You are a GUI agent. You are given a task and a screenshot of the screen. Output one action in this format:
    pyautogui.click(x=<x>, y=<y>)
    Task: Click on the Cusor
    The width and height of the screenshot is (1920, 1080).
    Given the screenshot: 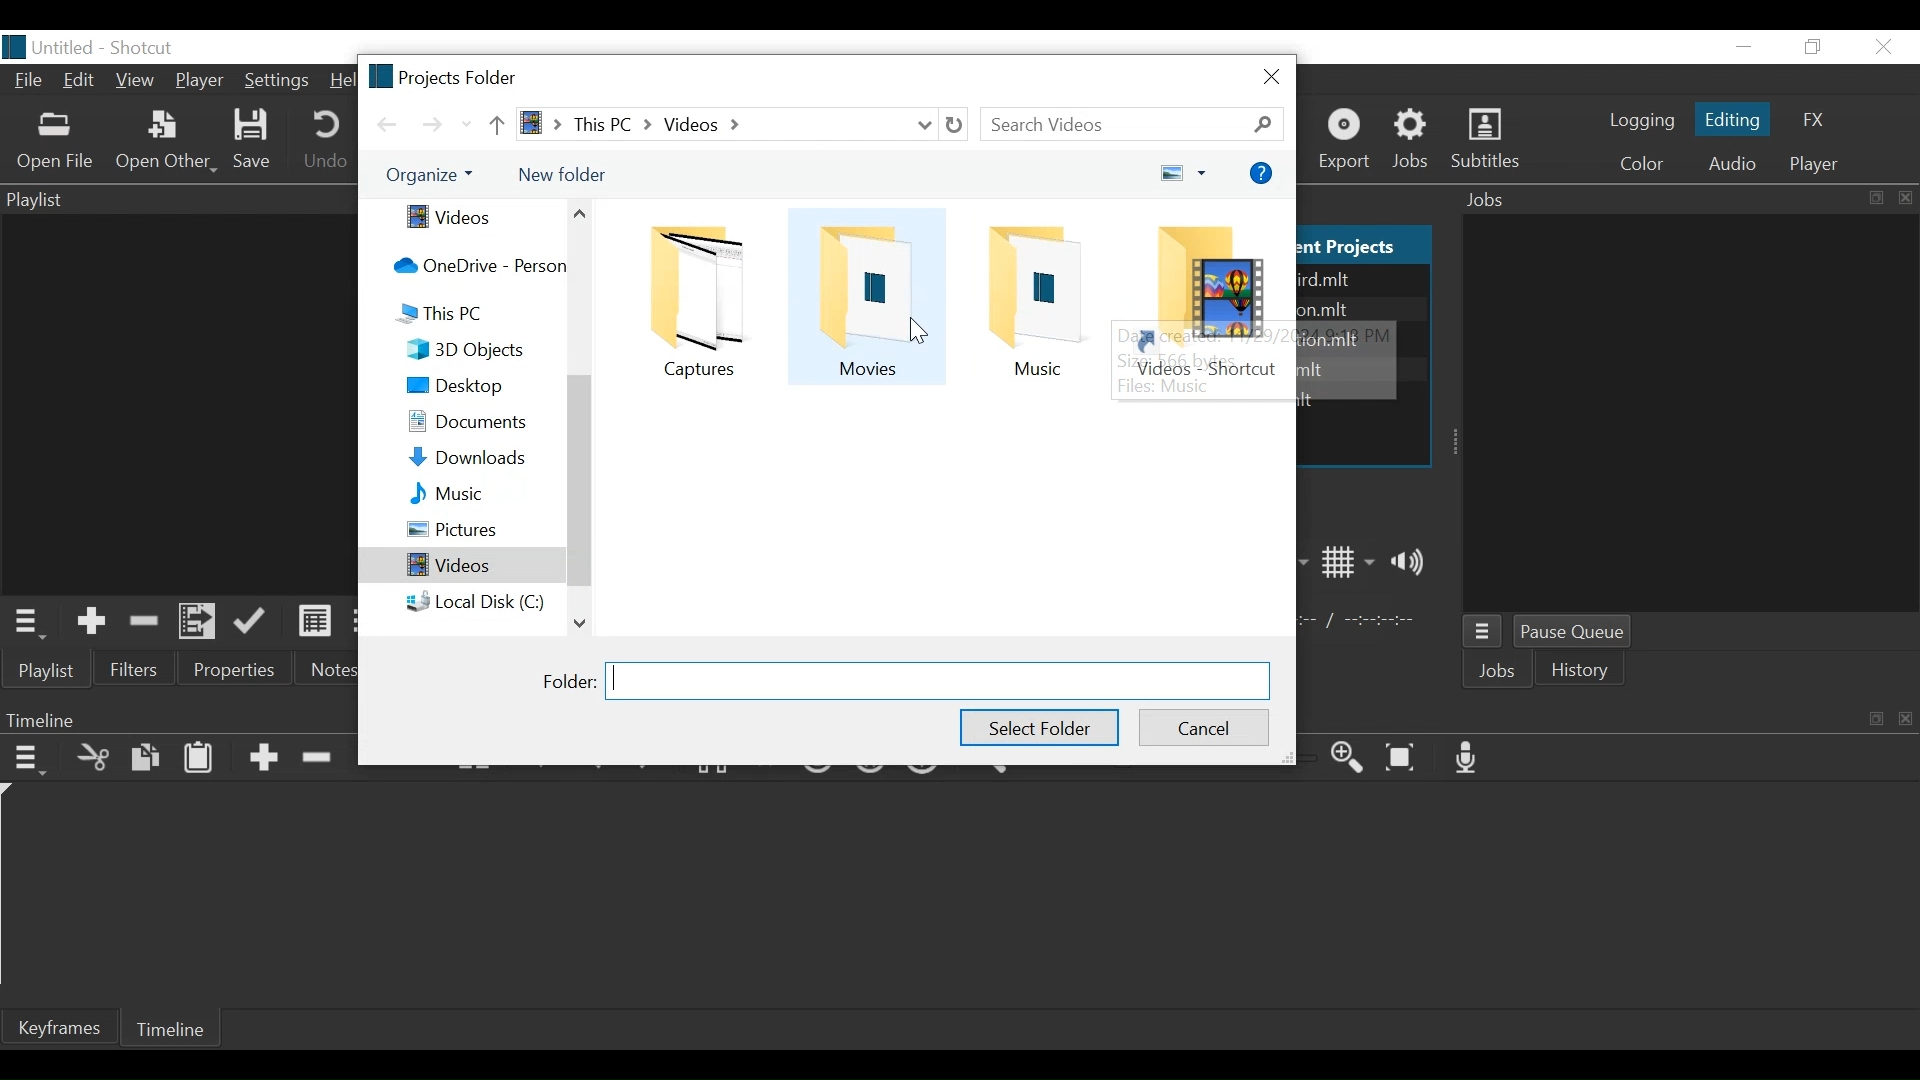 What is the action you would take?
    pyautogui.click(x=919, y=326)
    